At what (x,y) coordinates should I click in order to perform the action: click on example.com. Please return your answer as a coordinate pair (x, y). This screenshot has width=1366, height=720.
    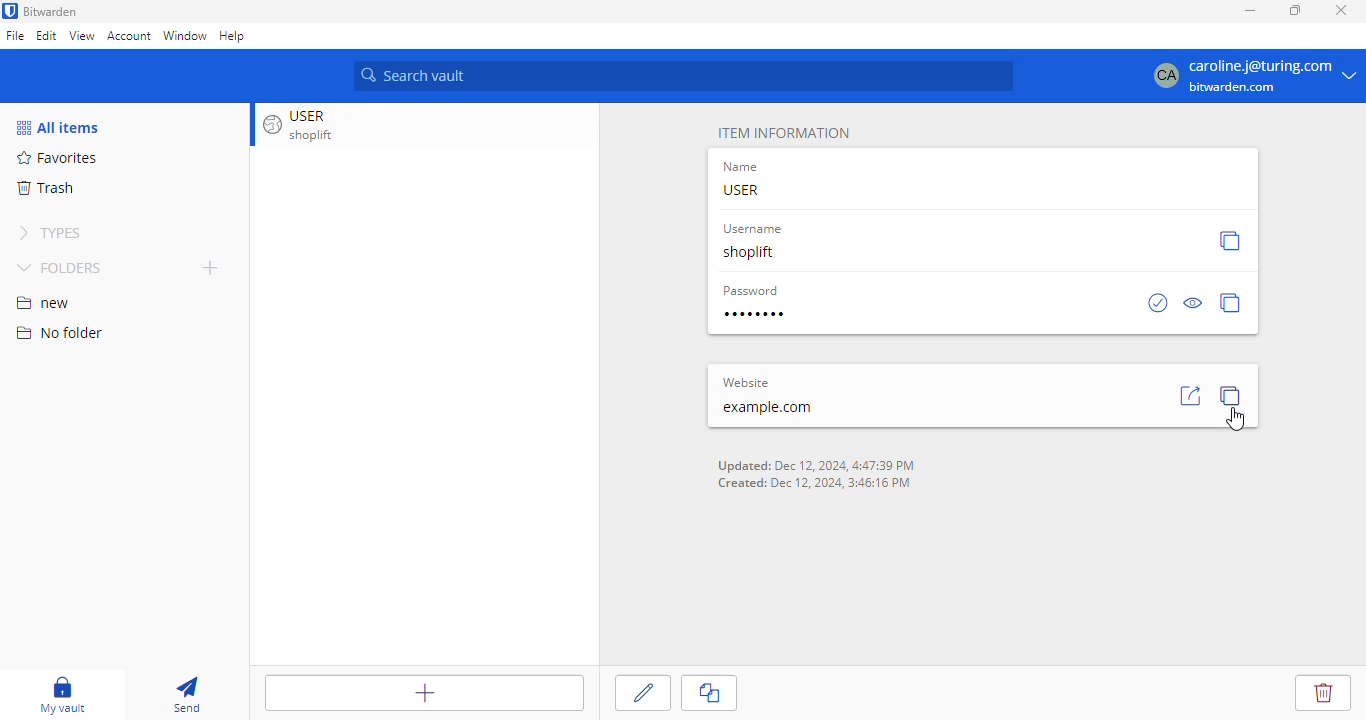
    Looking at the image, I should click on (768, 407).